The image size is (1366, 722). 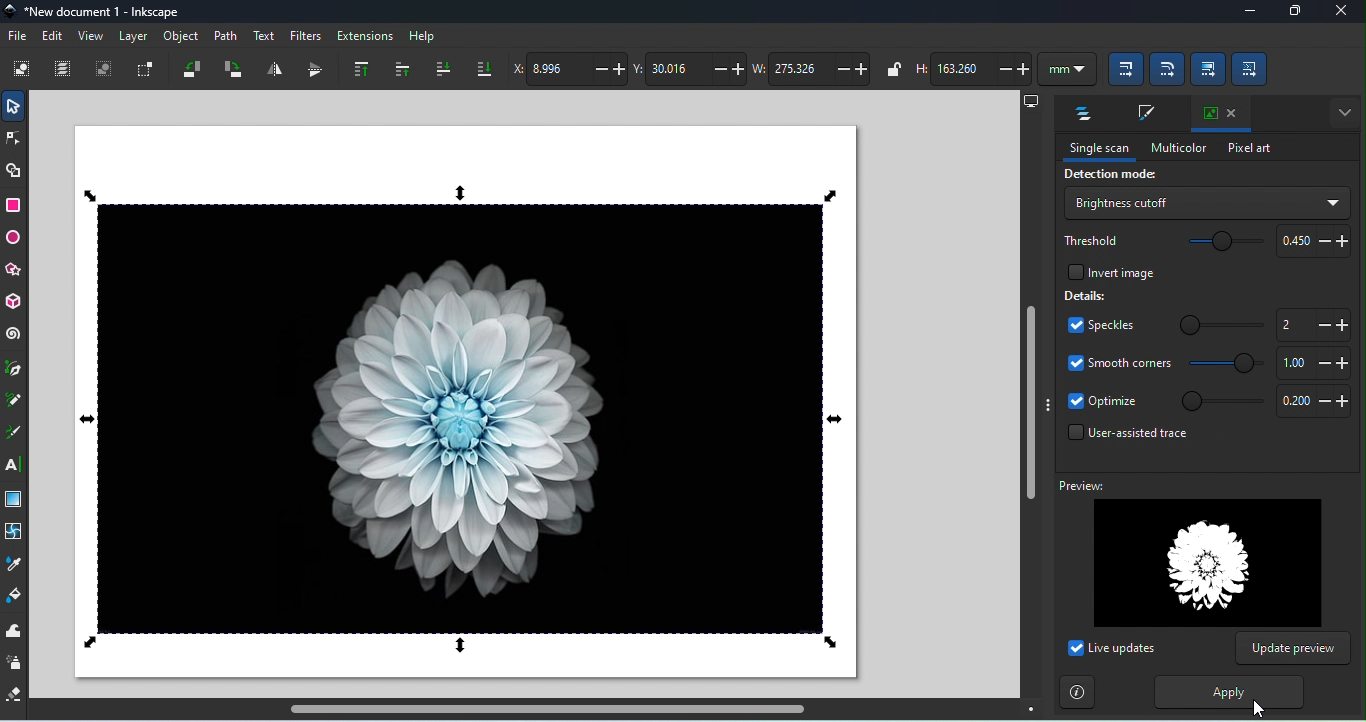 I want to click on Selector tool, so click(x=13, y=106).